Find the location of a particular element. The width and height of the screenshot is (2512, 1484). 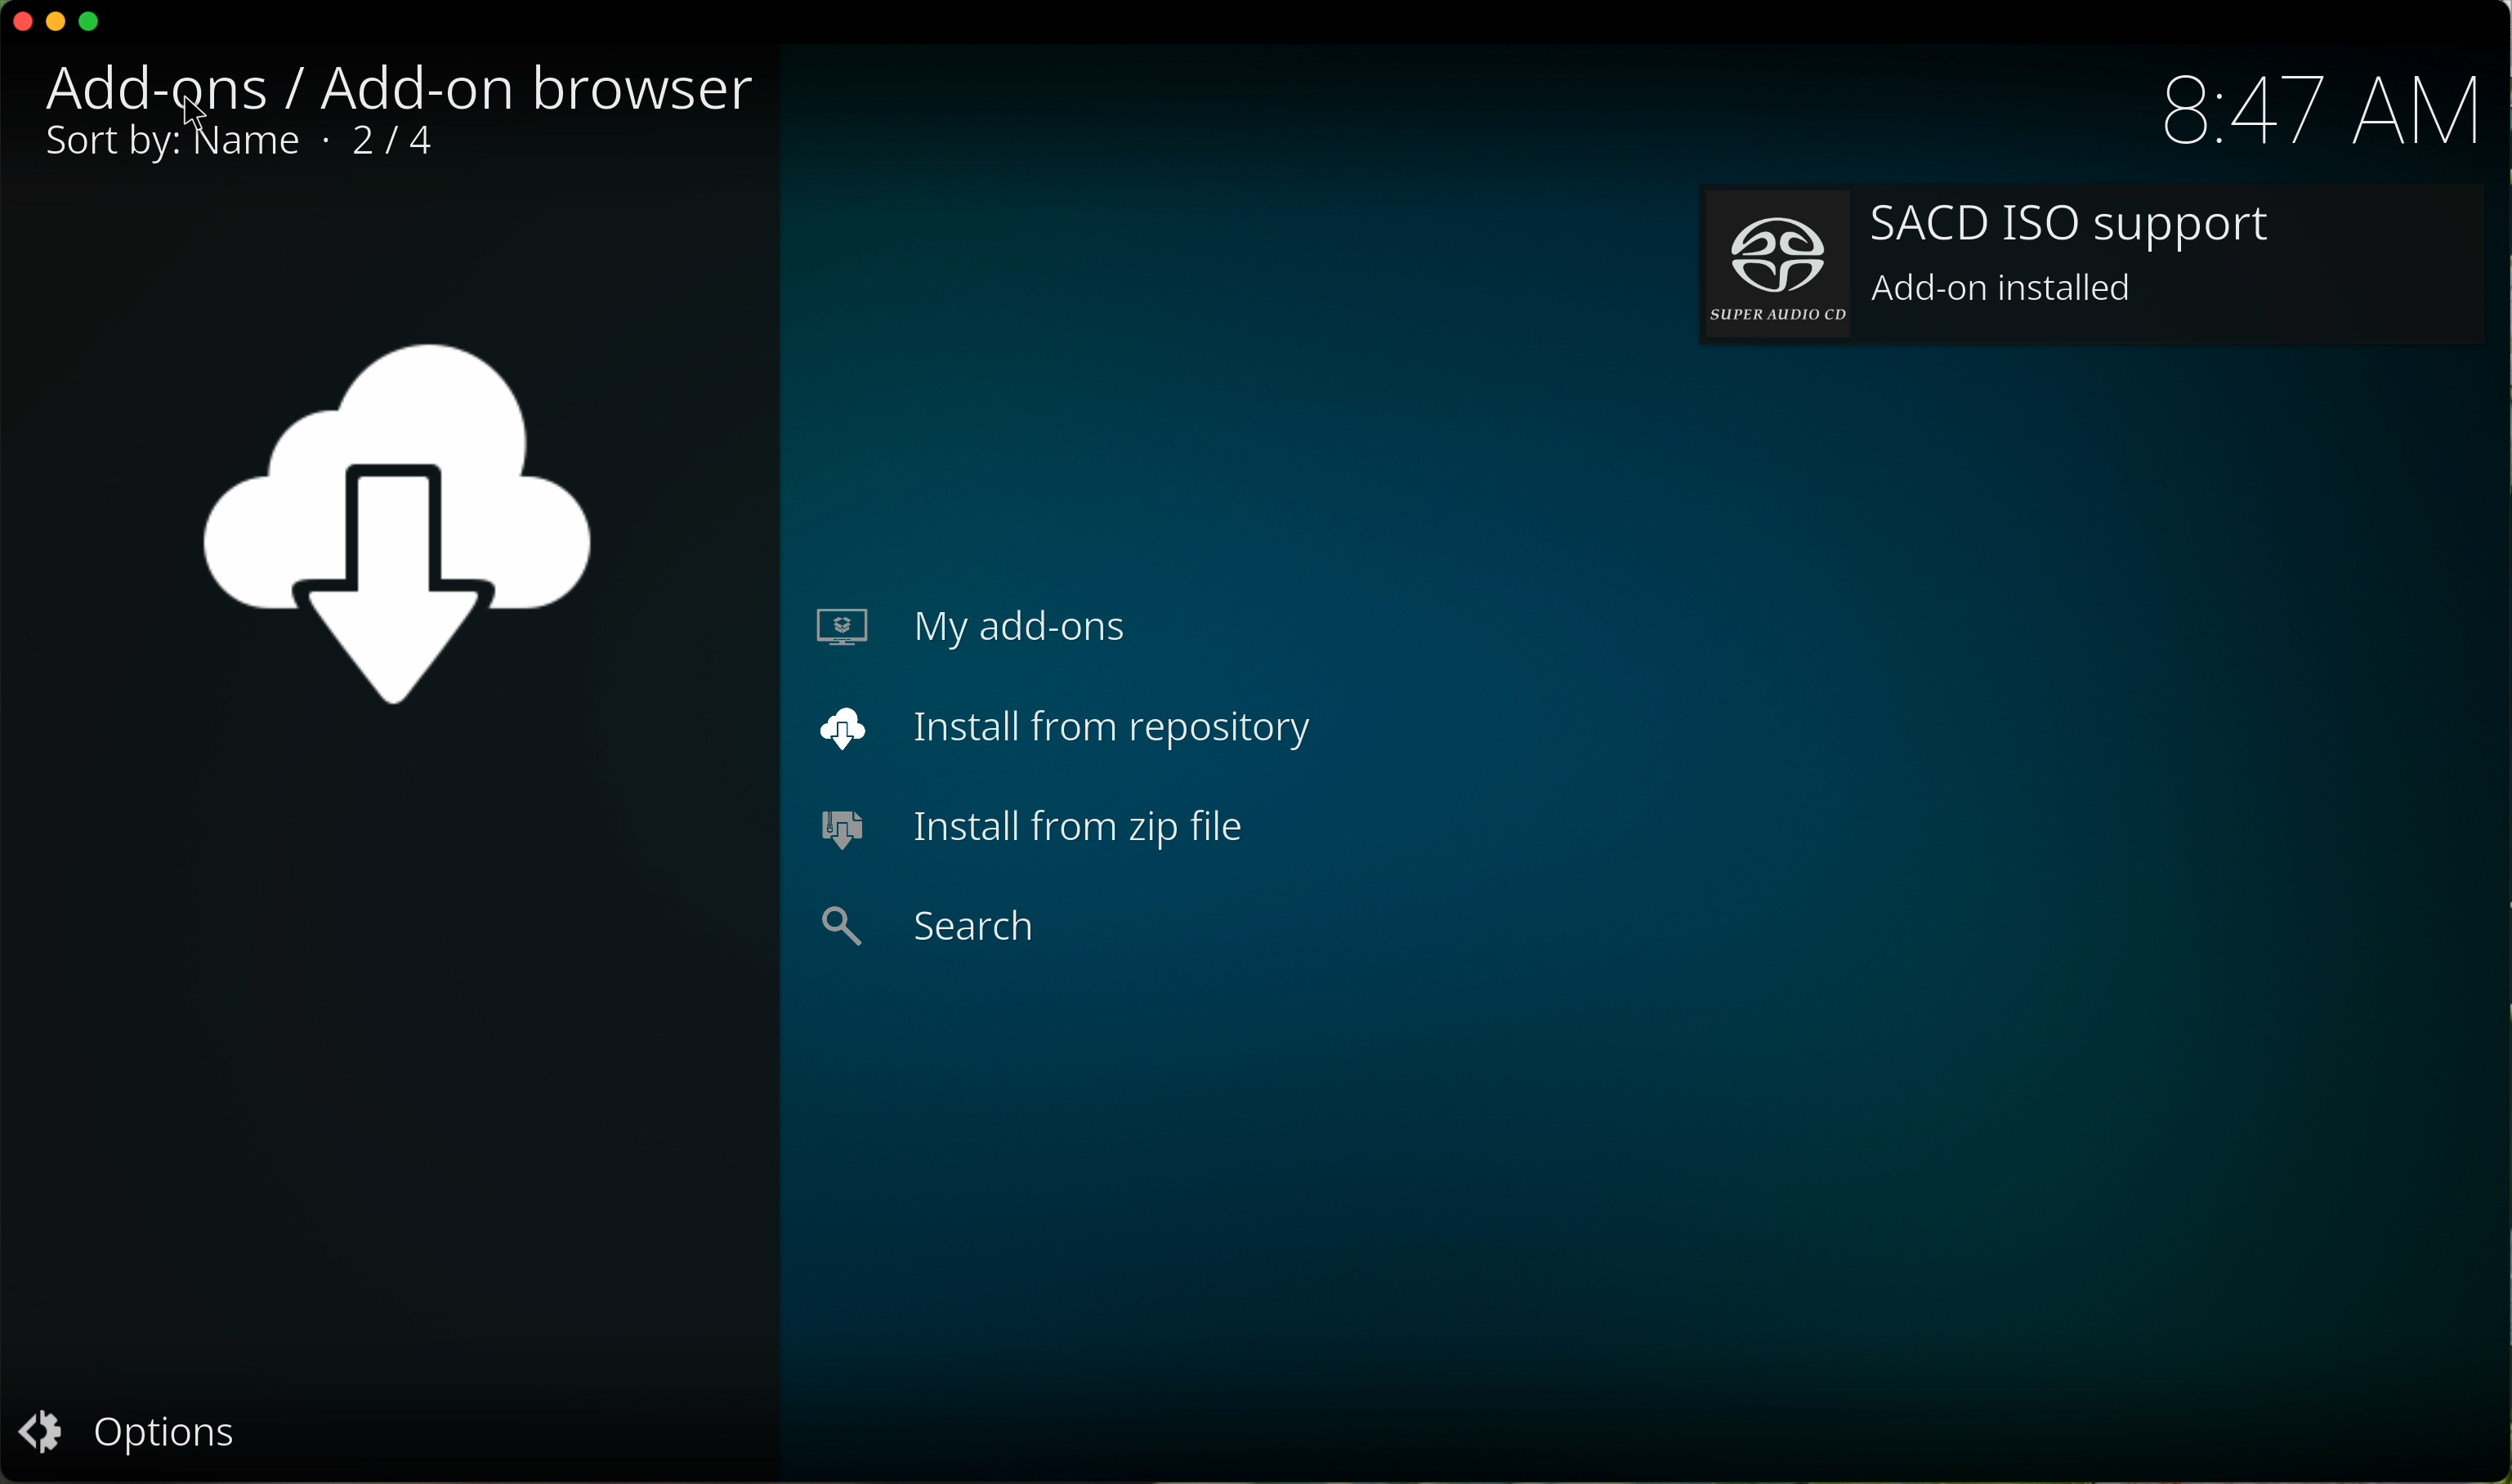

minimize program is located at coordinates (58, 23).